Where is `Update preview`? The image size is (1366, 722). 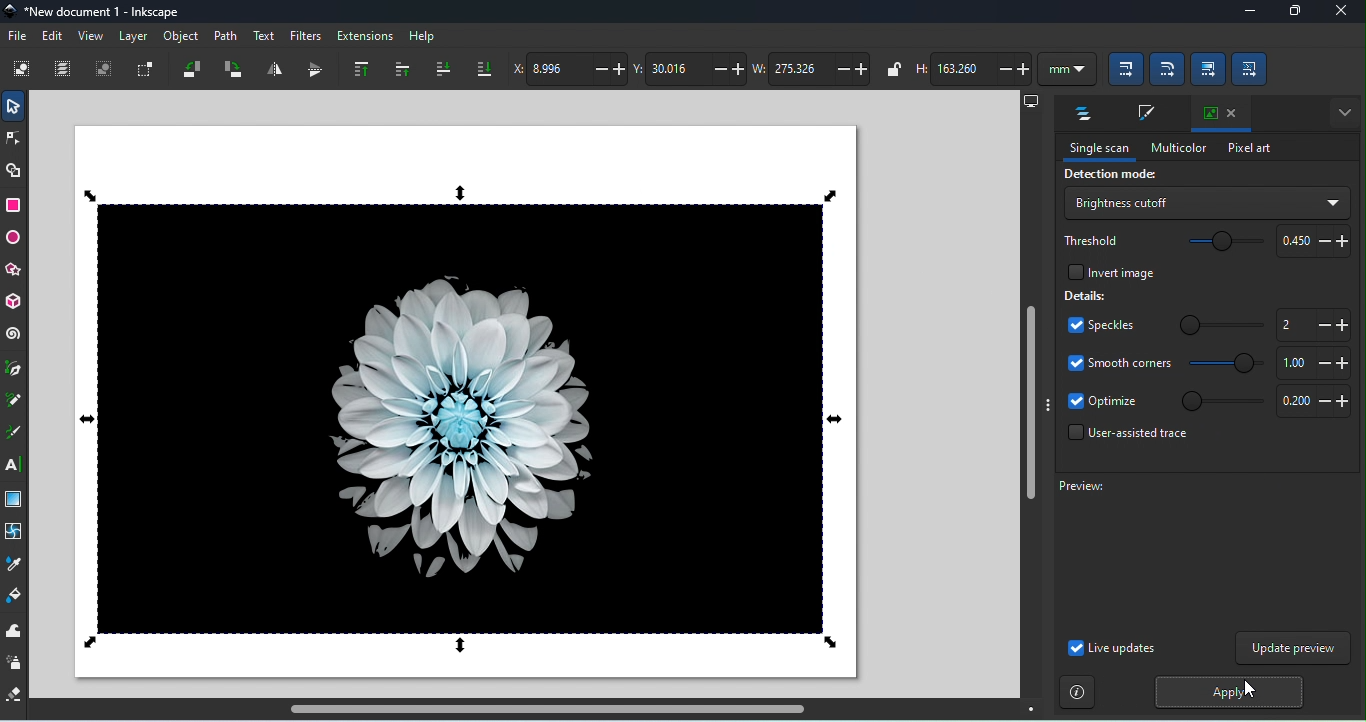
Update preview is located at coordinates (1294, 649).